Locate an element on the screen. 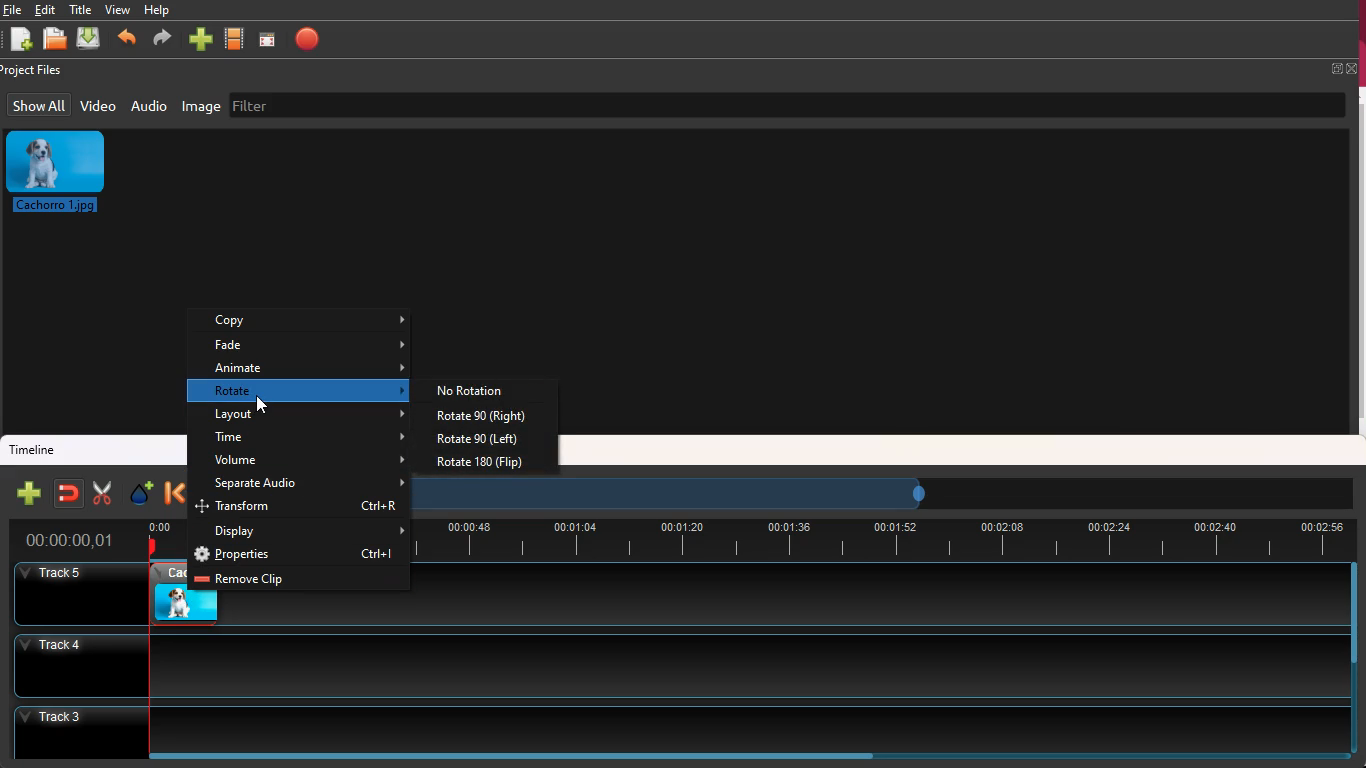 Image resolution: width=1366 pixels, height=768 pixels. image is located at coordinates (201, 107).